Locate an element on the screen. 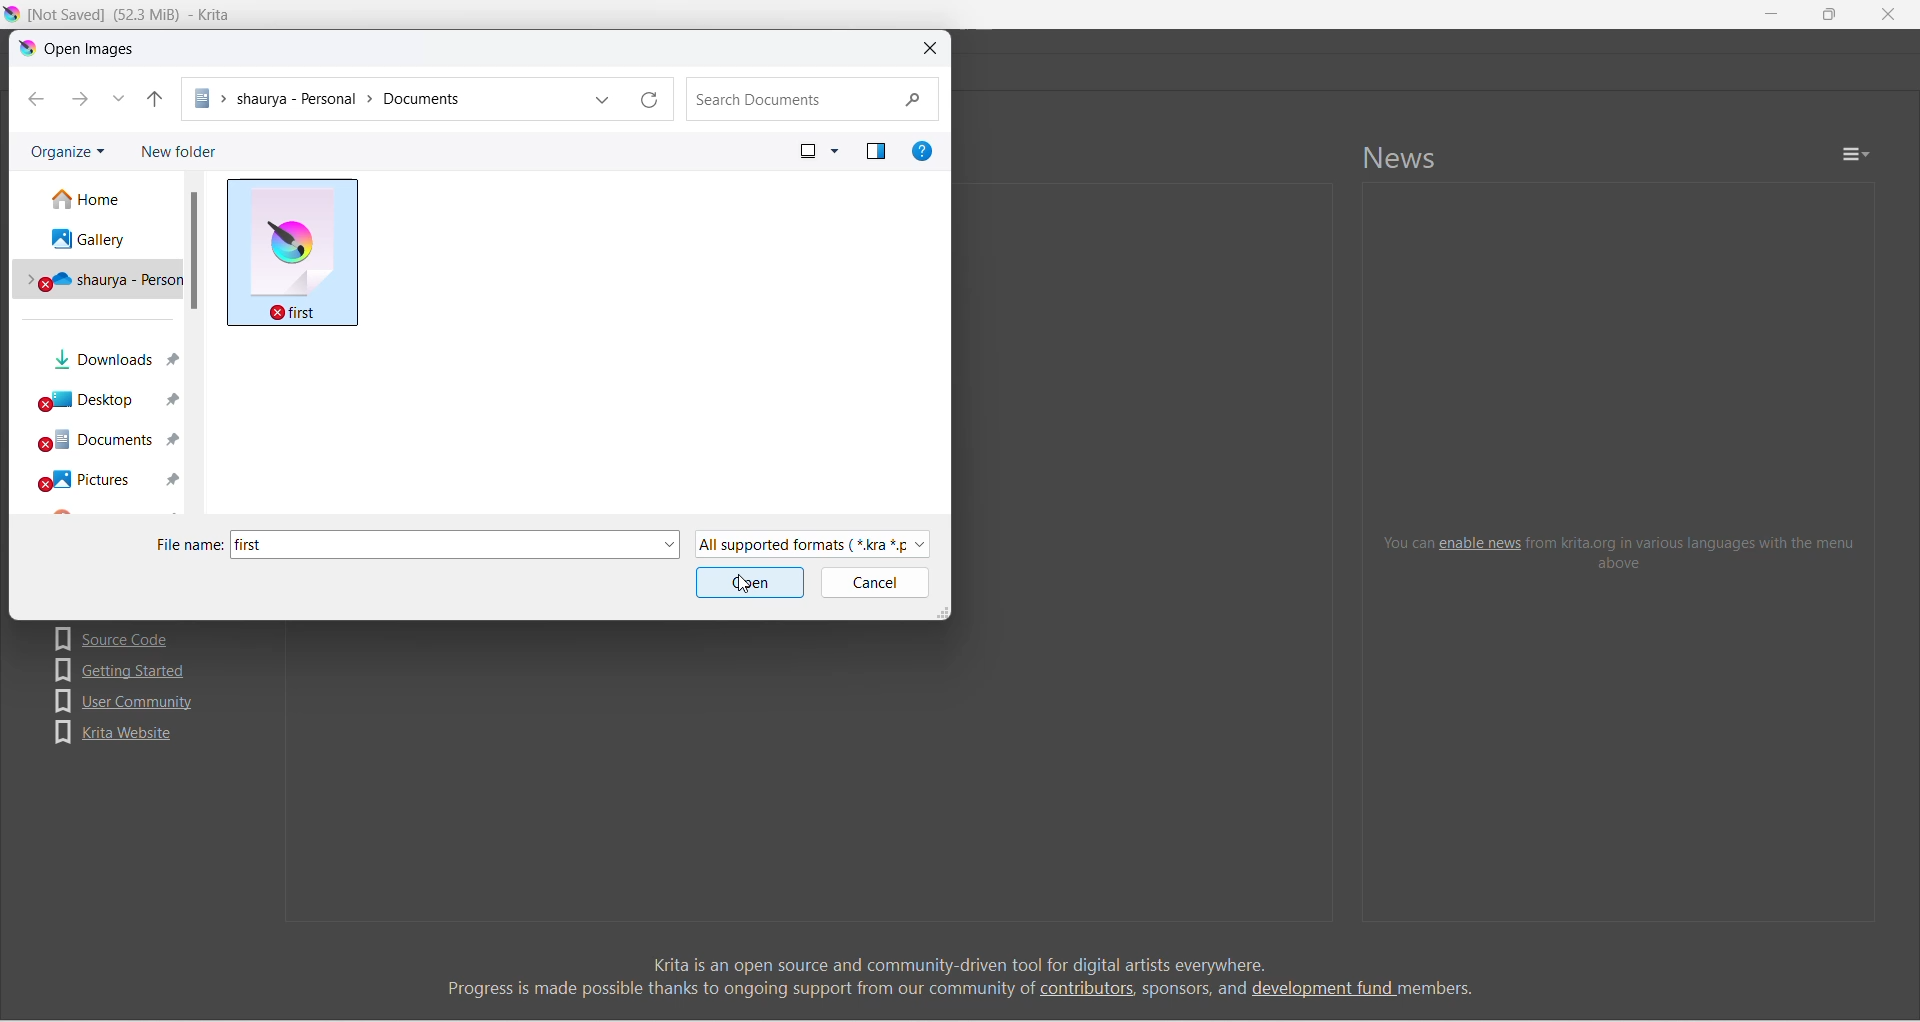 This screenshot has height=1022, width=1920. previous is located at coordinates (37, 99).